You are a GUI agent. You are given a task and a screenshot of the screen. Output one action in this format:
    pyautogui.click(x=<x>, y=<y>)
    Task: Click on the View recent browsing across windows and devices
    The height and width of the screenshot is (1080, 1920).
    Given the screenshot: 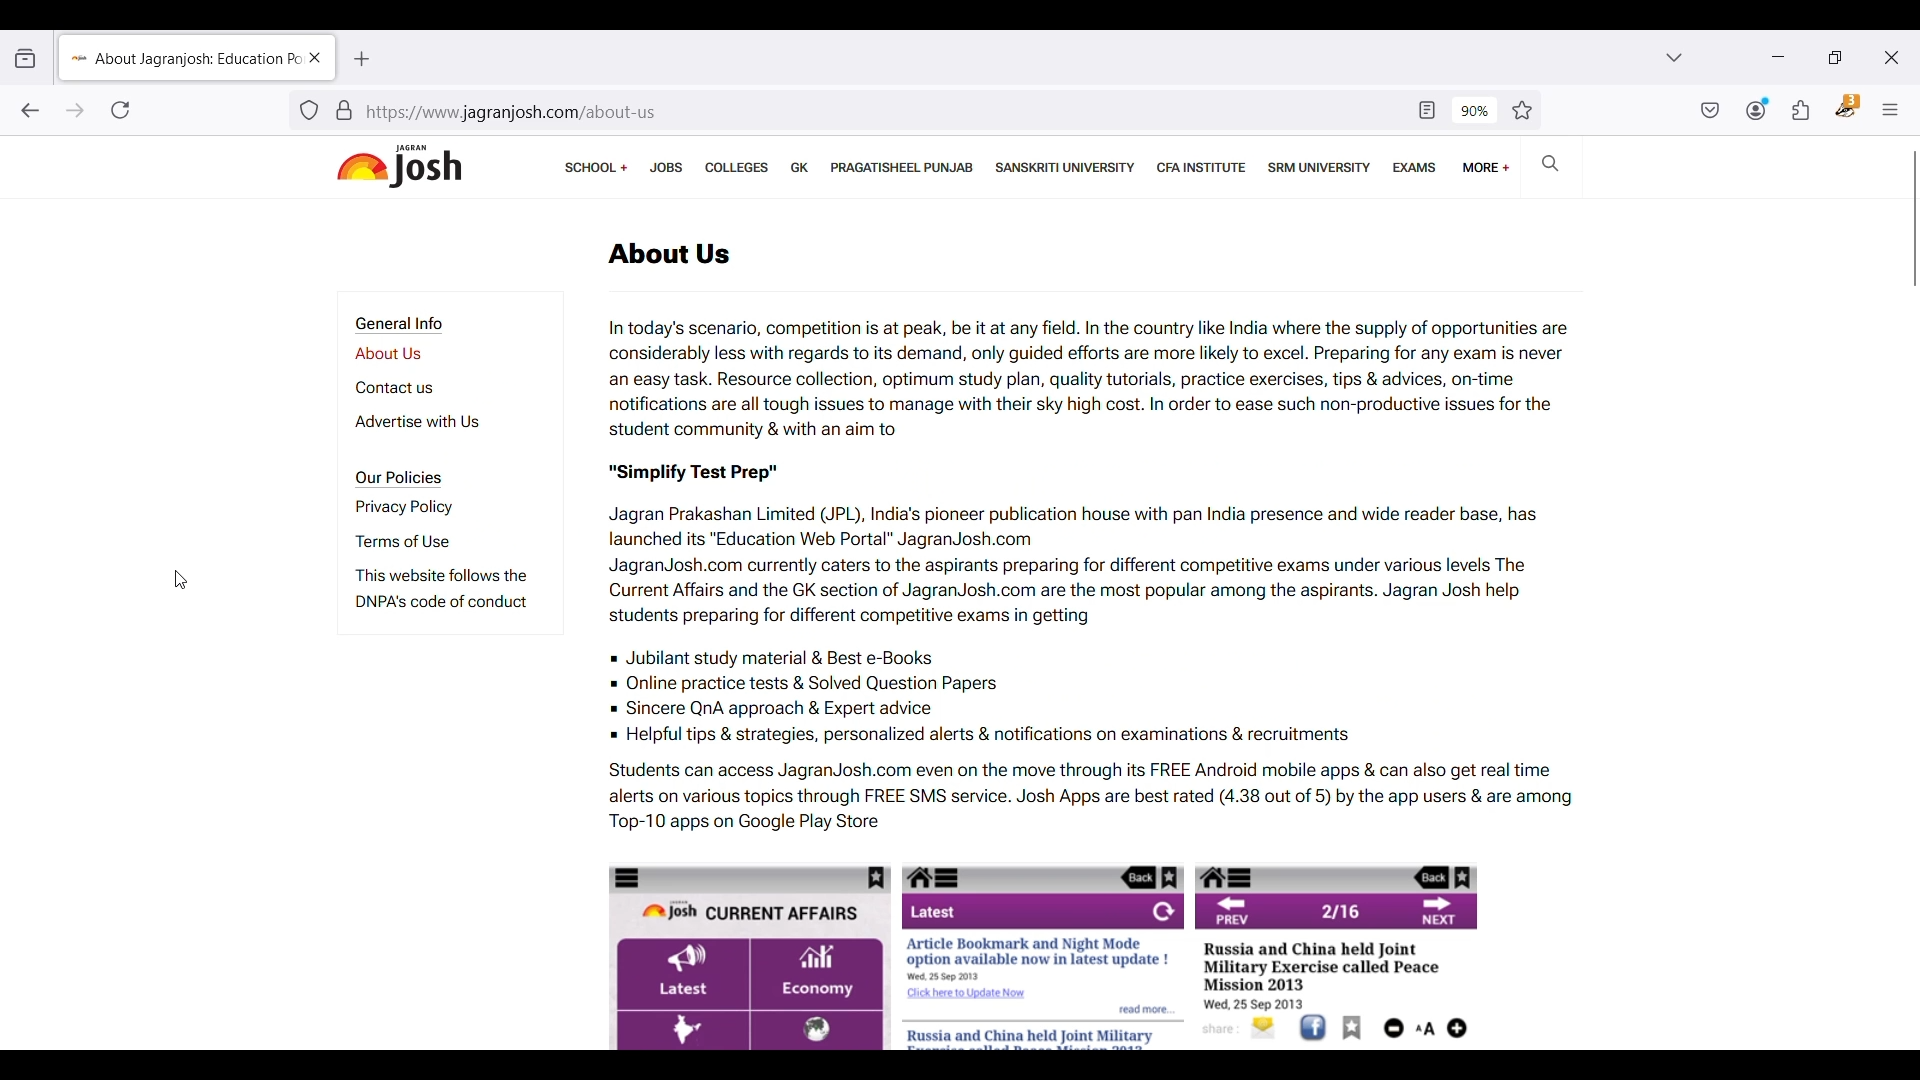 What is the action you would take?
    pyautogui.click(x=27, y=58)
    